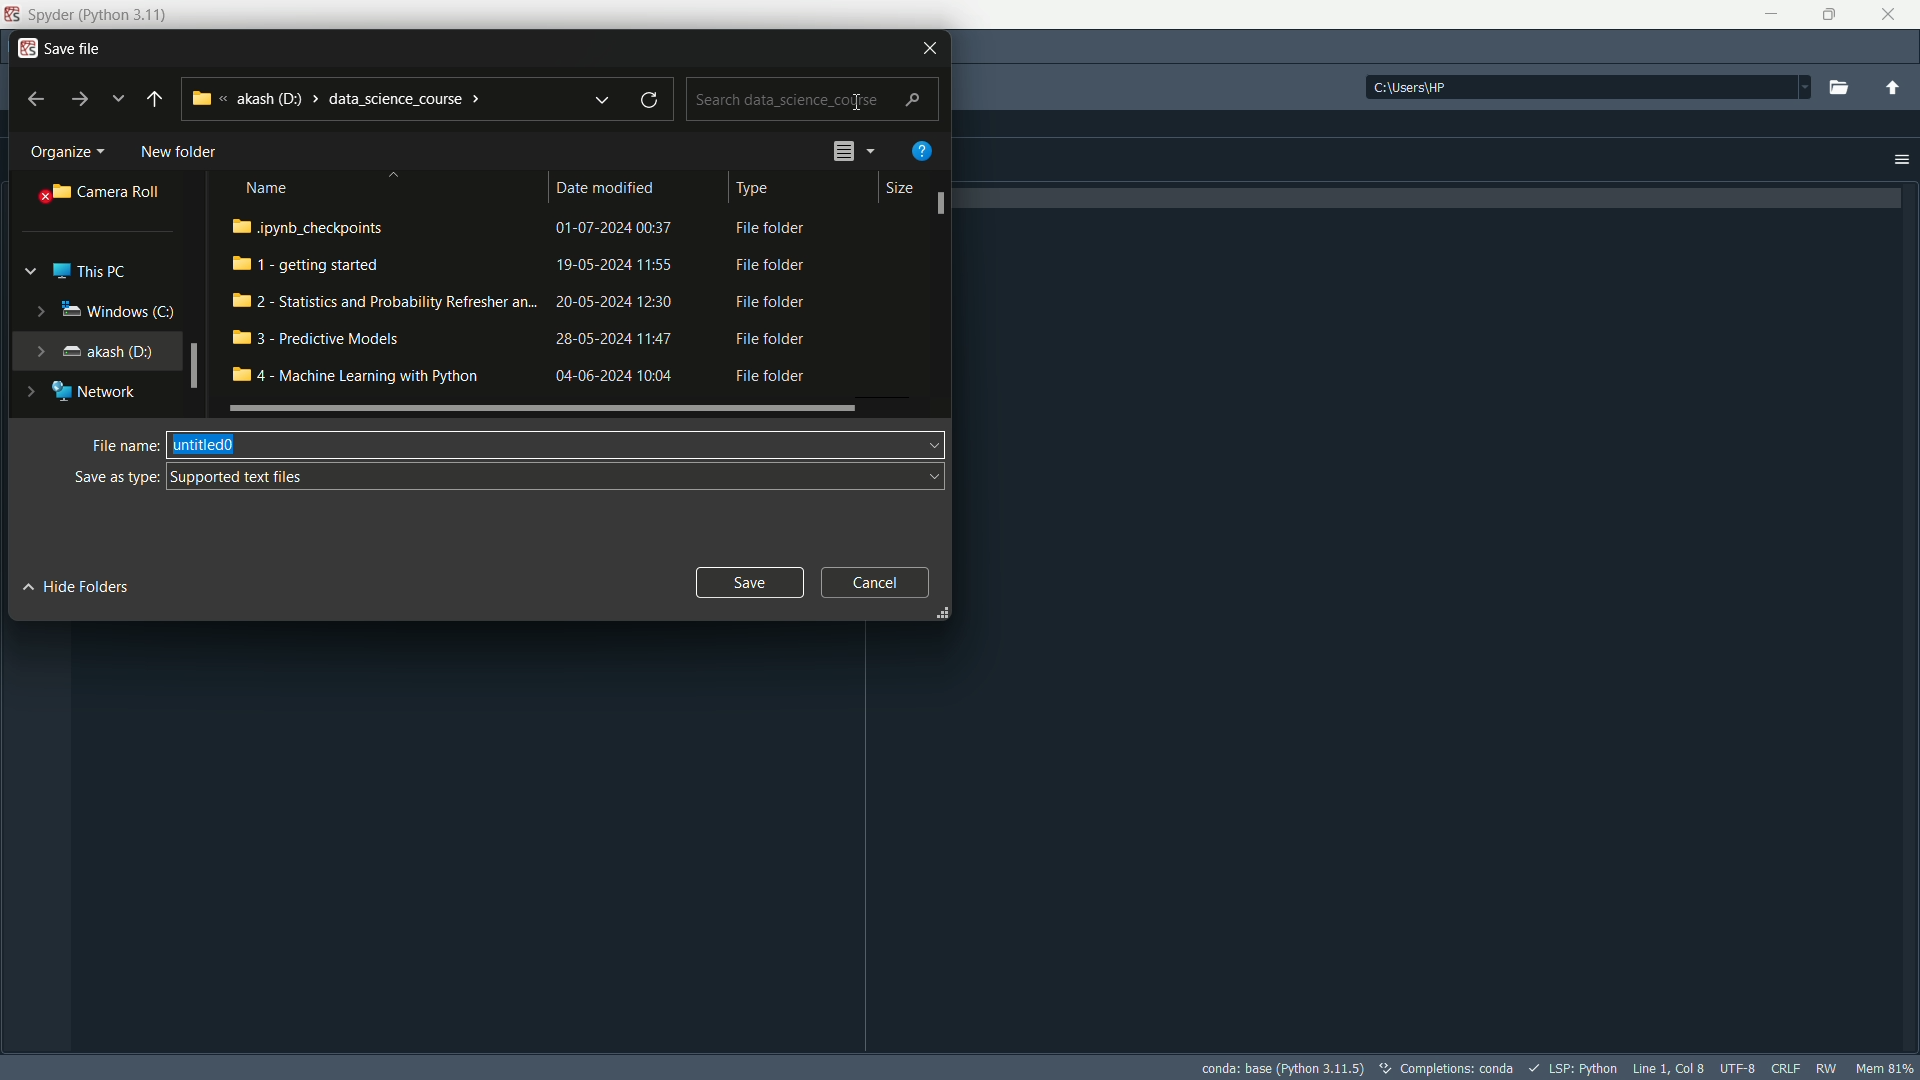 The width and height of the screenshot is (1920, 1080). Describe the element at coordinates (356, 380) in the screenshot. I see `I 4 - Machine Learning with Python` at that location.